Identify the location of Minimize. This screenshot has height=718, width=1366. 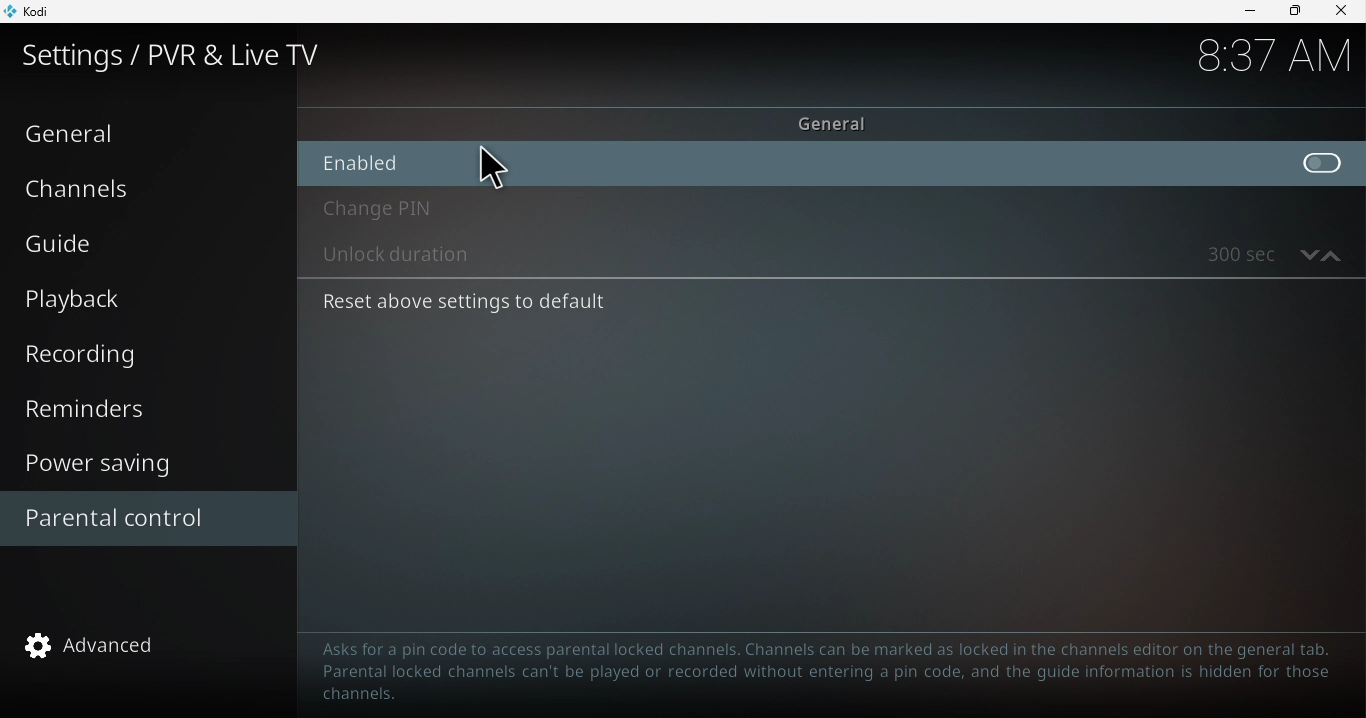
(1249, 13).